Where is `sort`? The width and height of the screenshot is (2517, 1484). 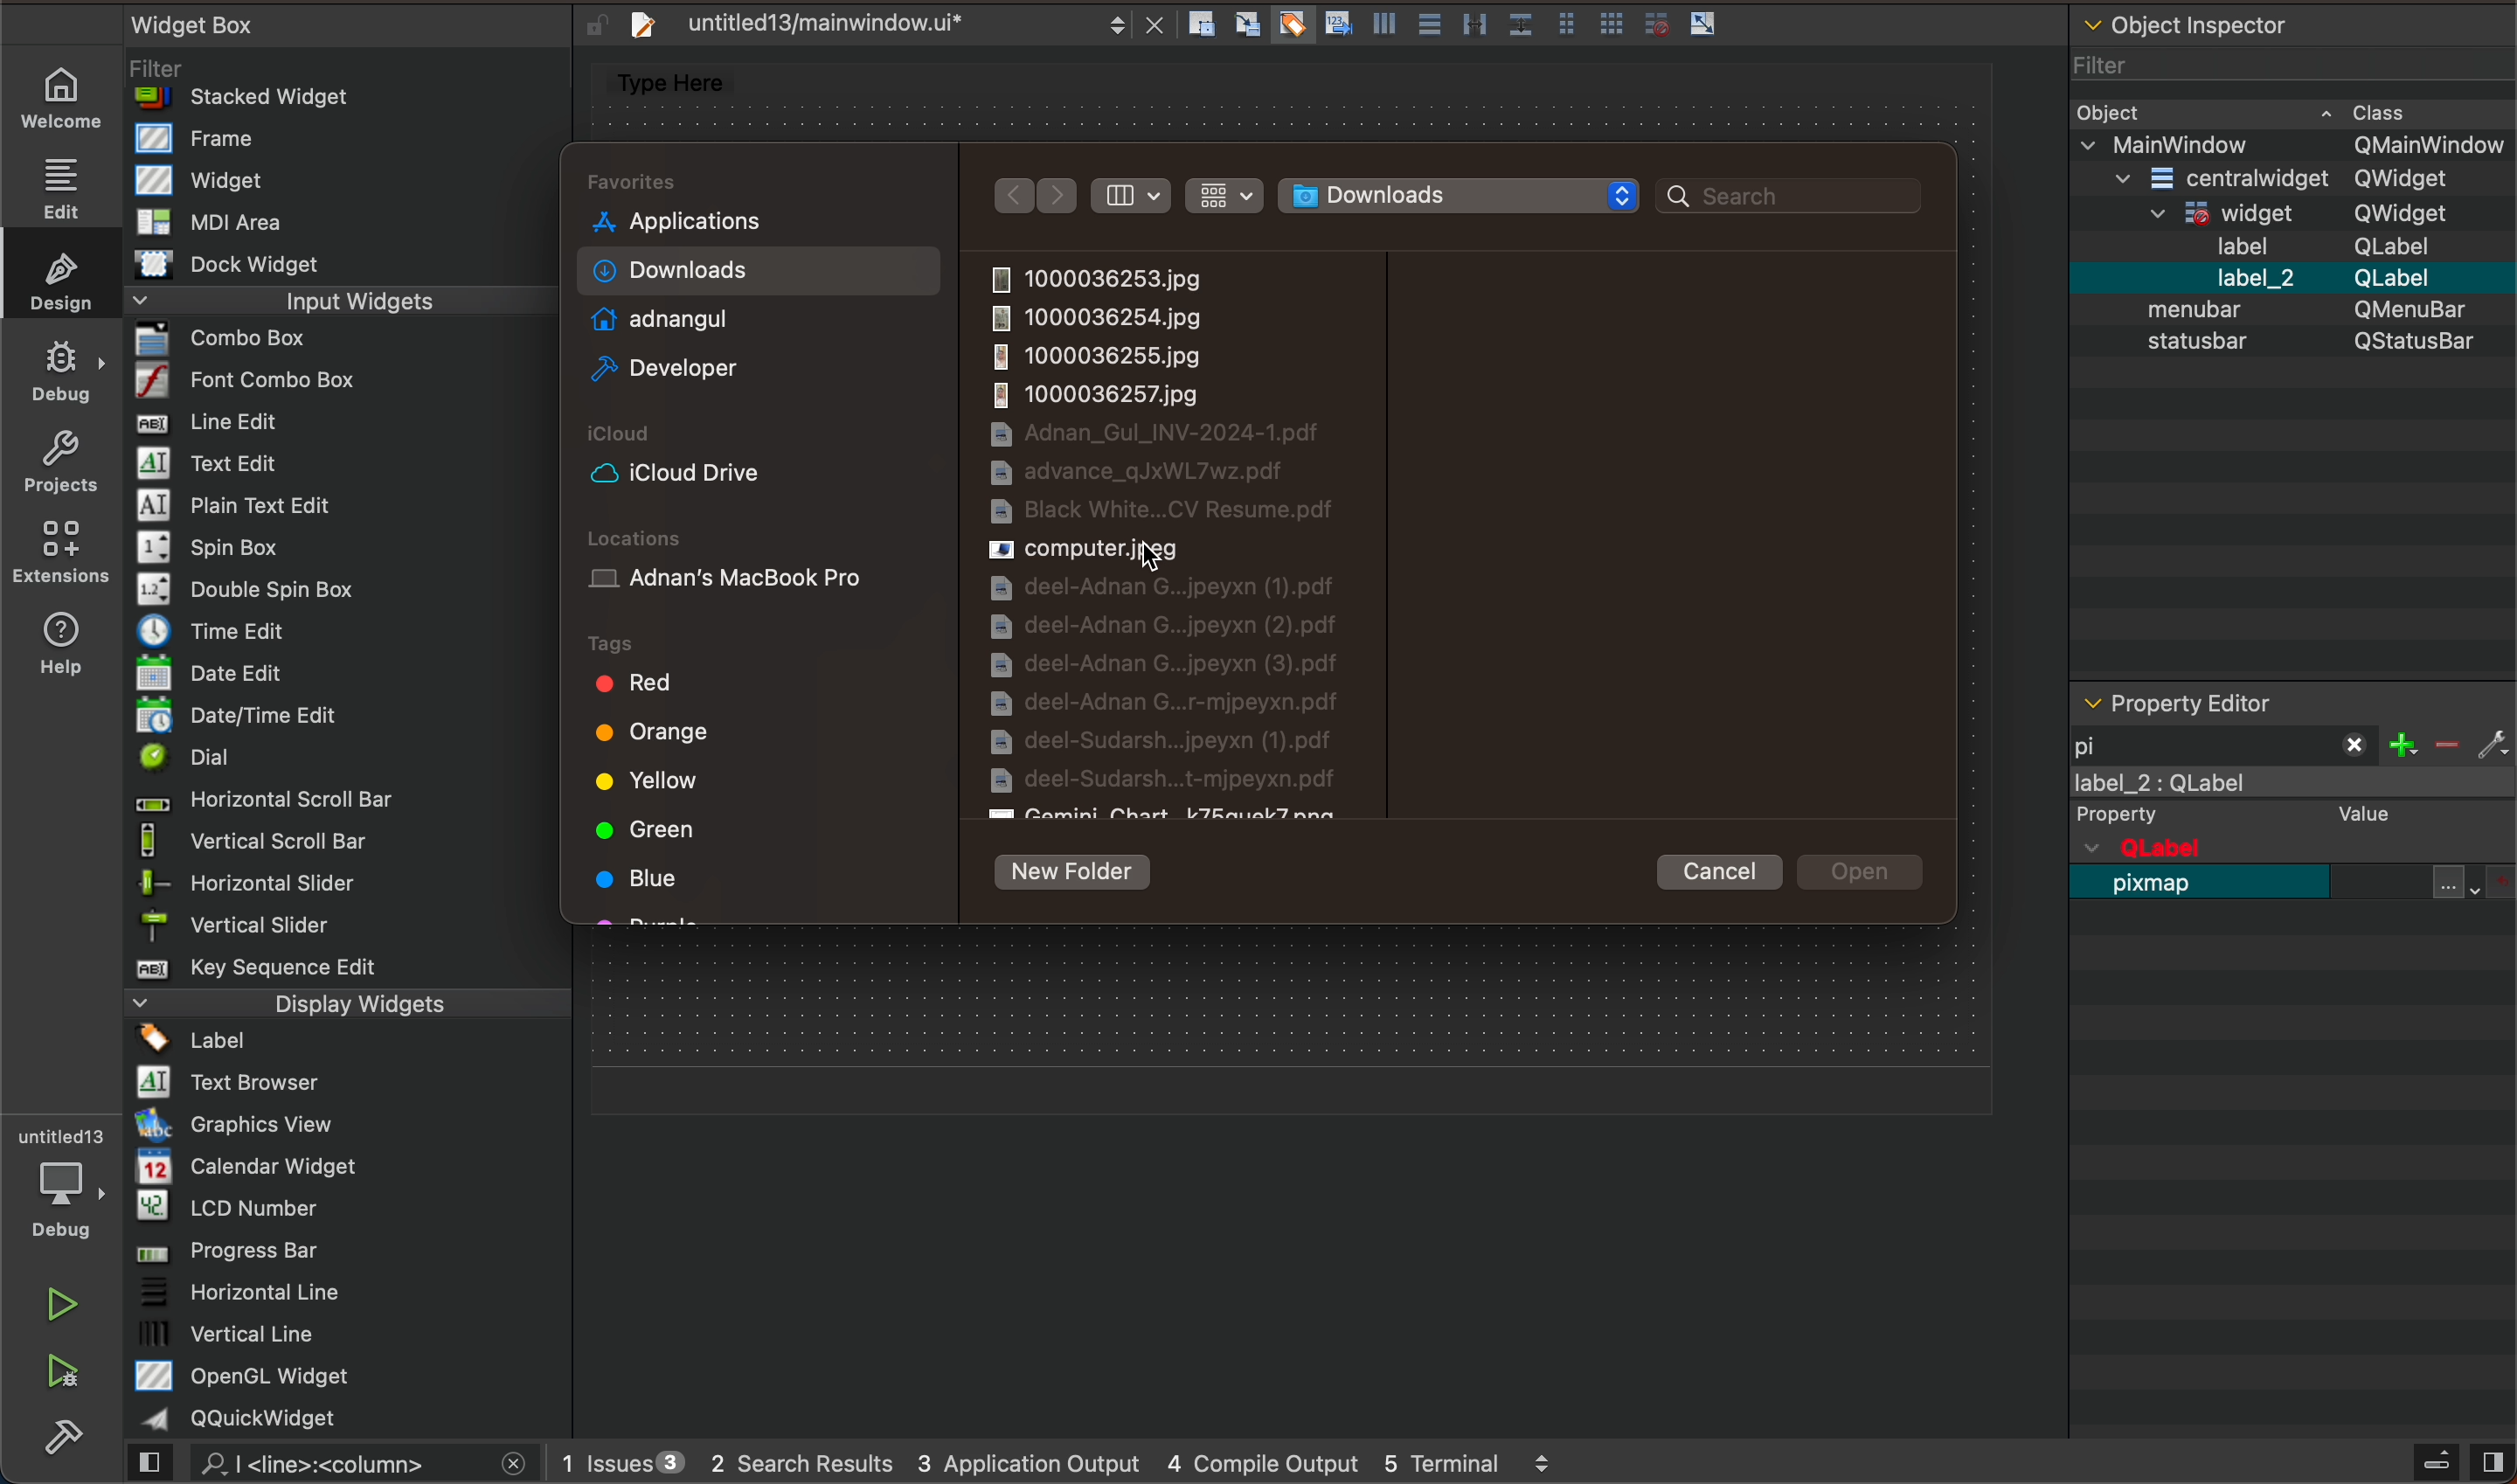 sort is located at coordinates (1136, 195).